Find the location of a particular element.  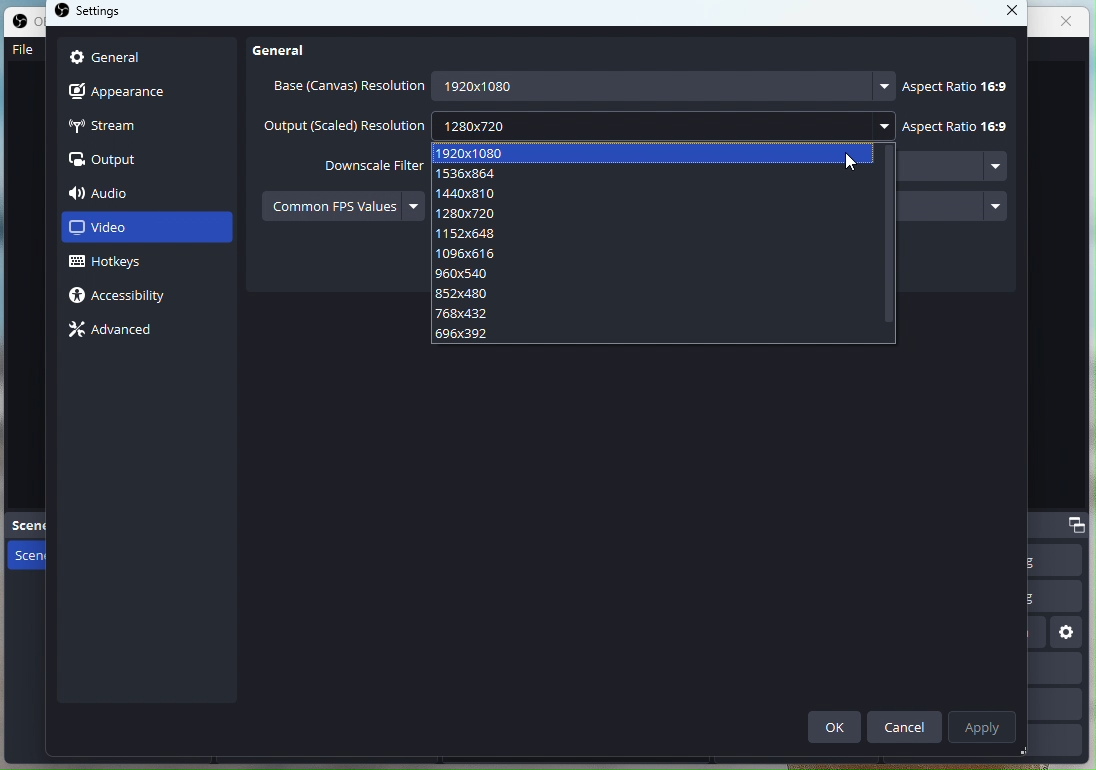

Aspect Ratio 16:9 is located at coordinates (952, 83).